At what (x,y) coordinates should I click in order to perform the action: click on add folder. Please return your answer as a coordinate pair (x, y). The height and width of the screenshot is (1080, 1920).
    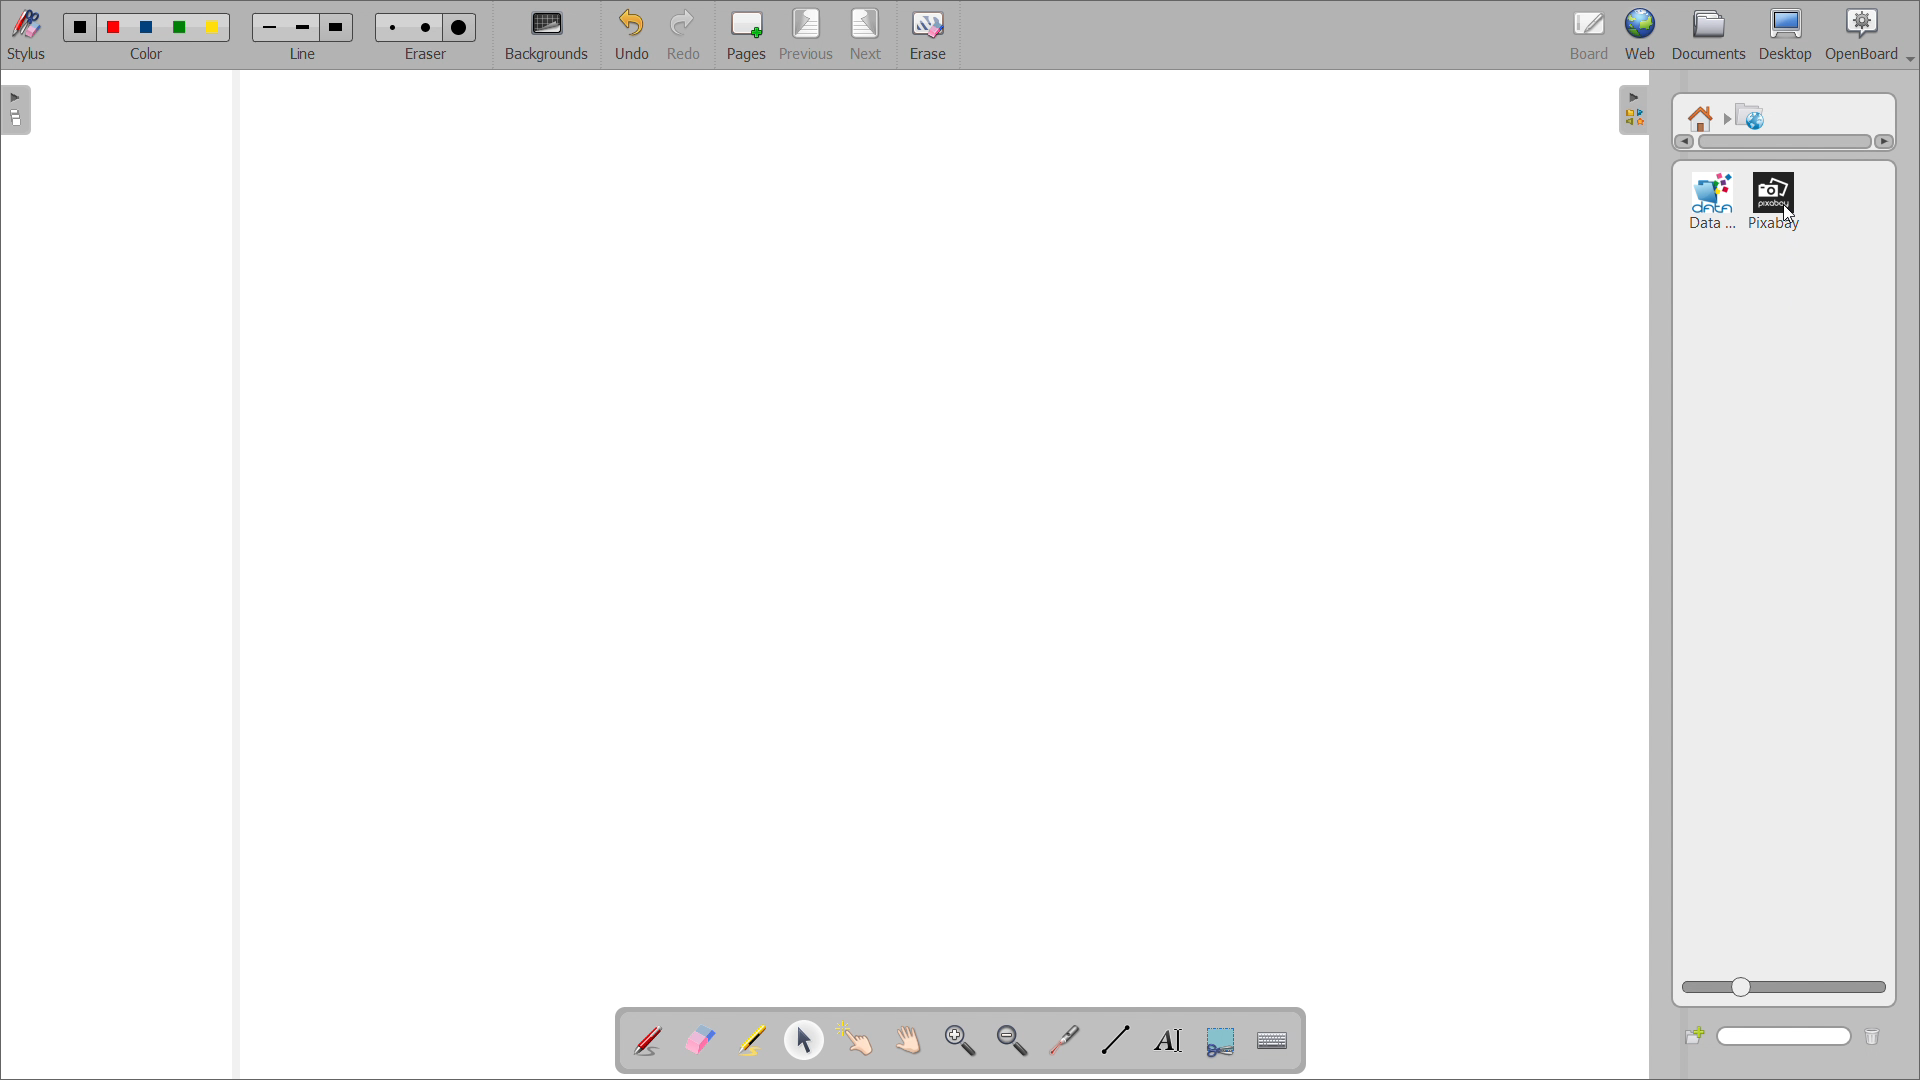
    Looking at the image, I should click on (1694, 1035).